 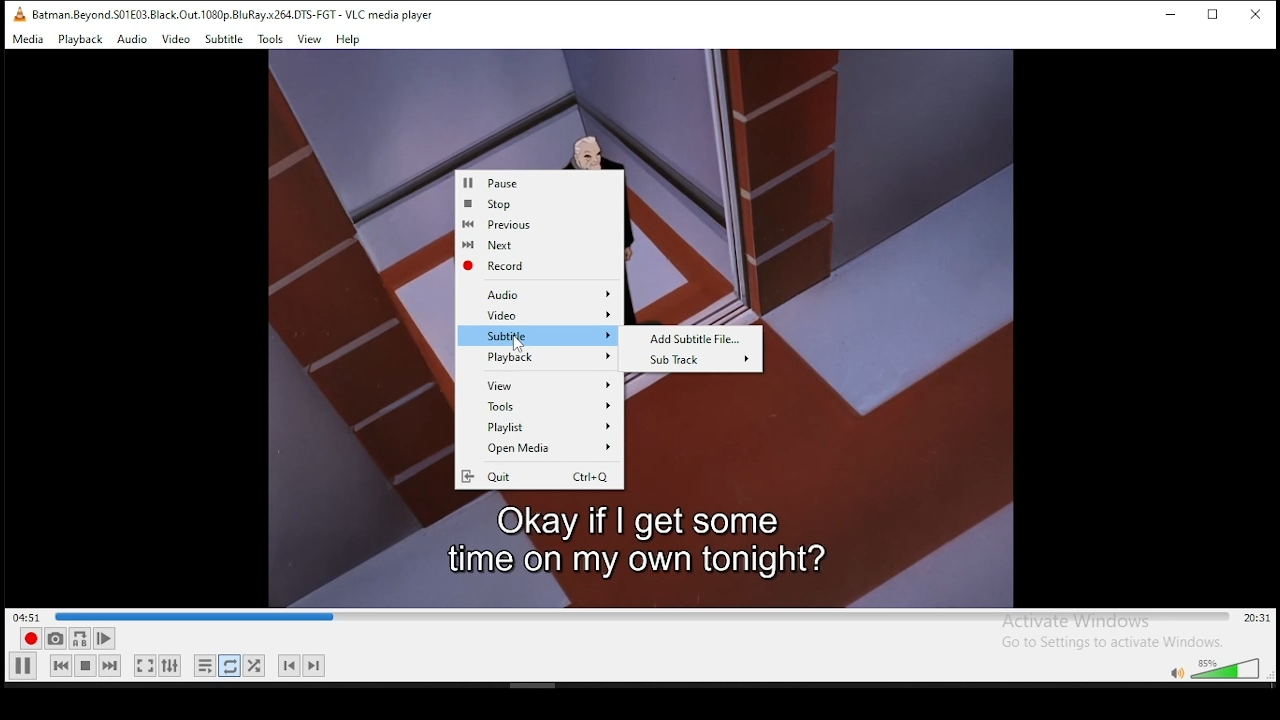 I want to click on Play , so click(x=107, y=639).